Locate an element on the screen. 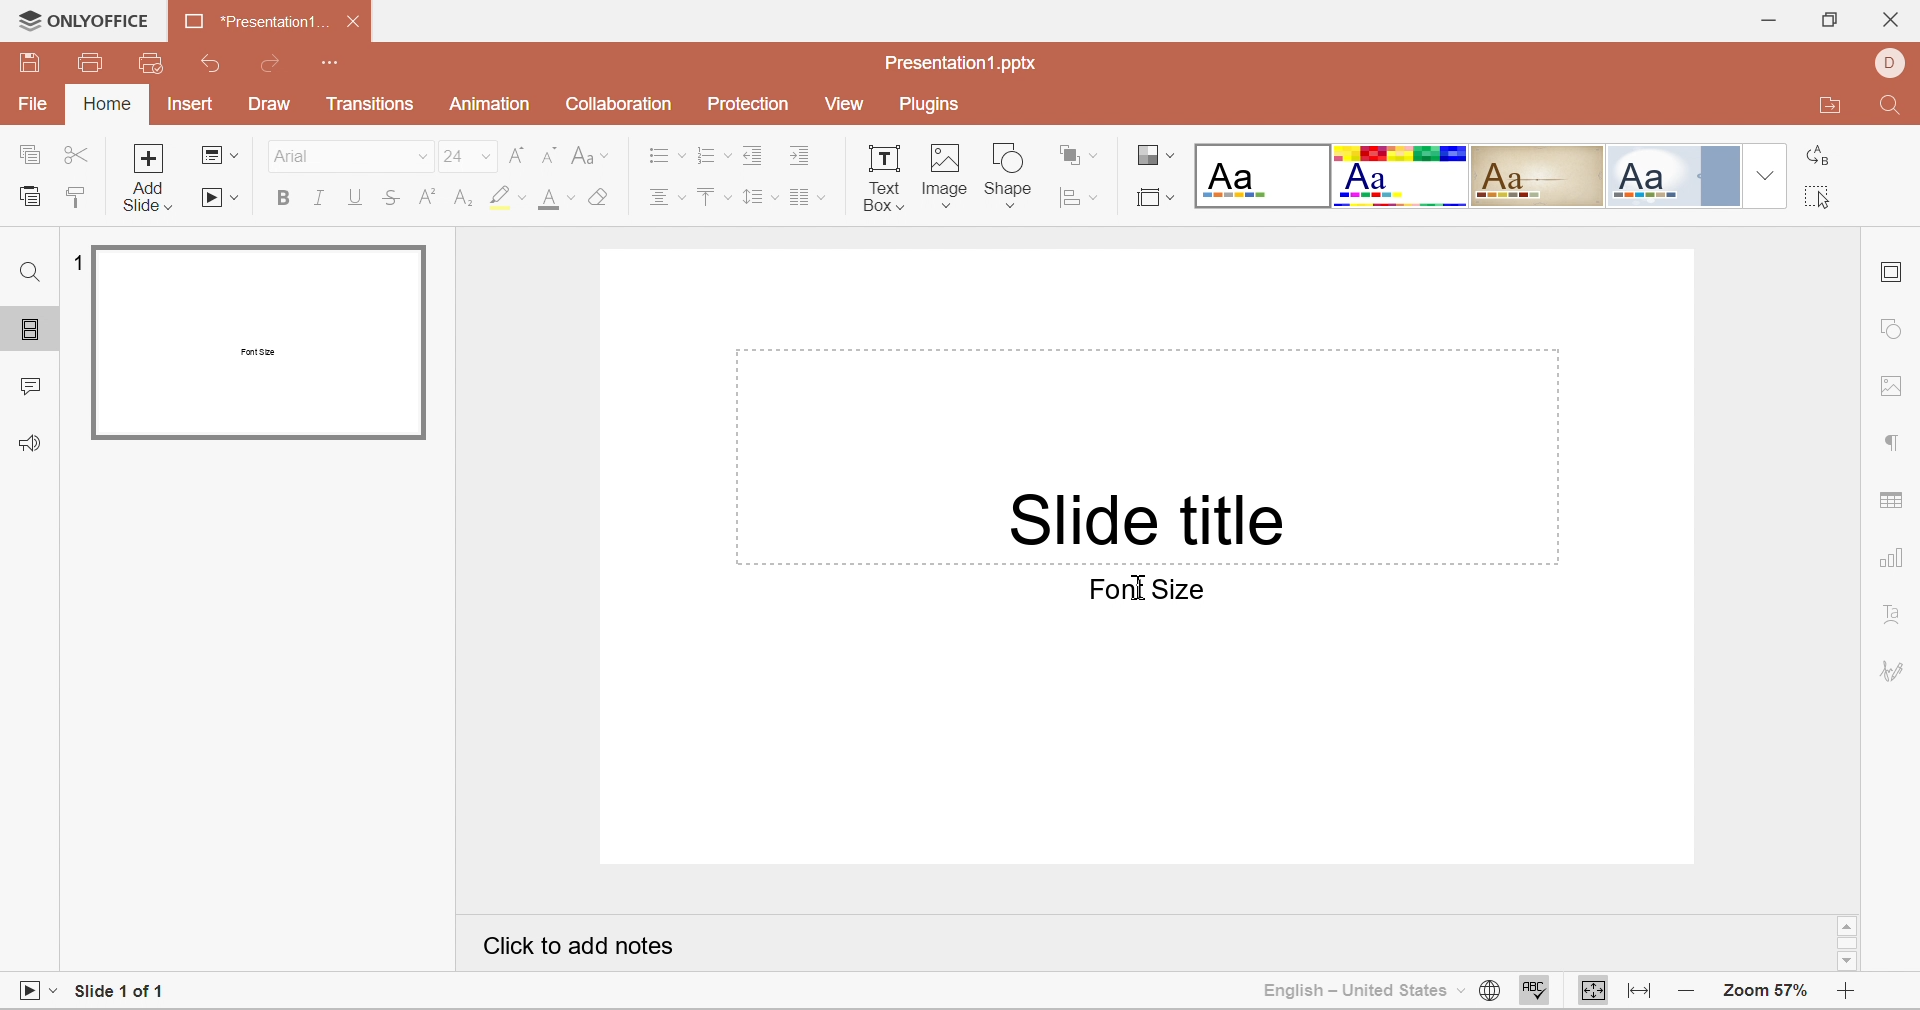 The width and height of the screenshot is (1920, 1010). Start slideshow is located at coordinates (221, 201).